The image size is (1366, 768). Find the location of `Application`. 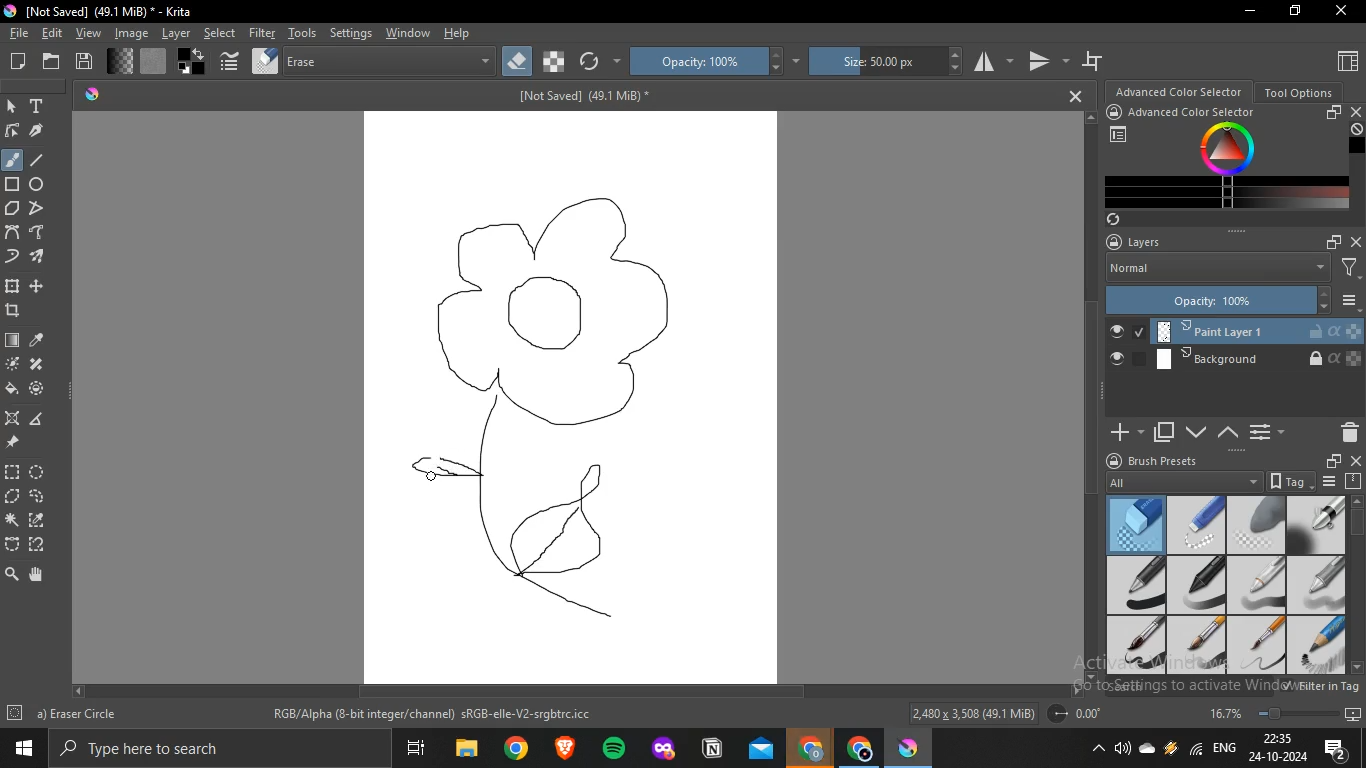

Application is located at coordinates (810, 746).